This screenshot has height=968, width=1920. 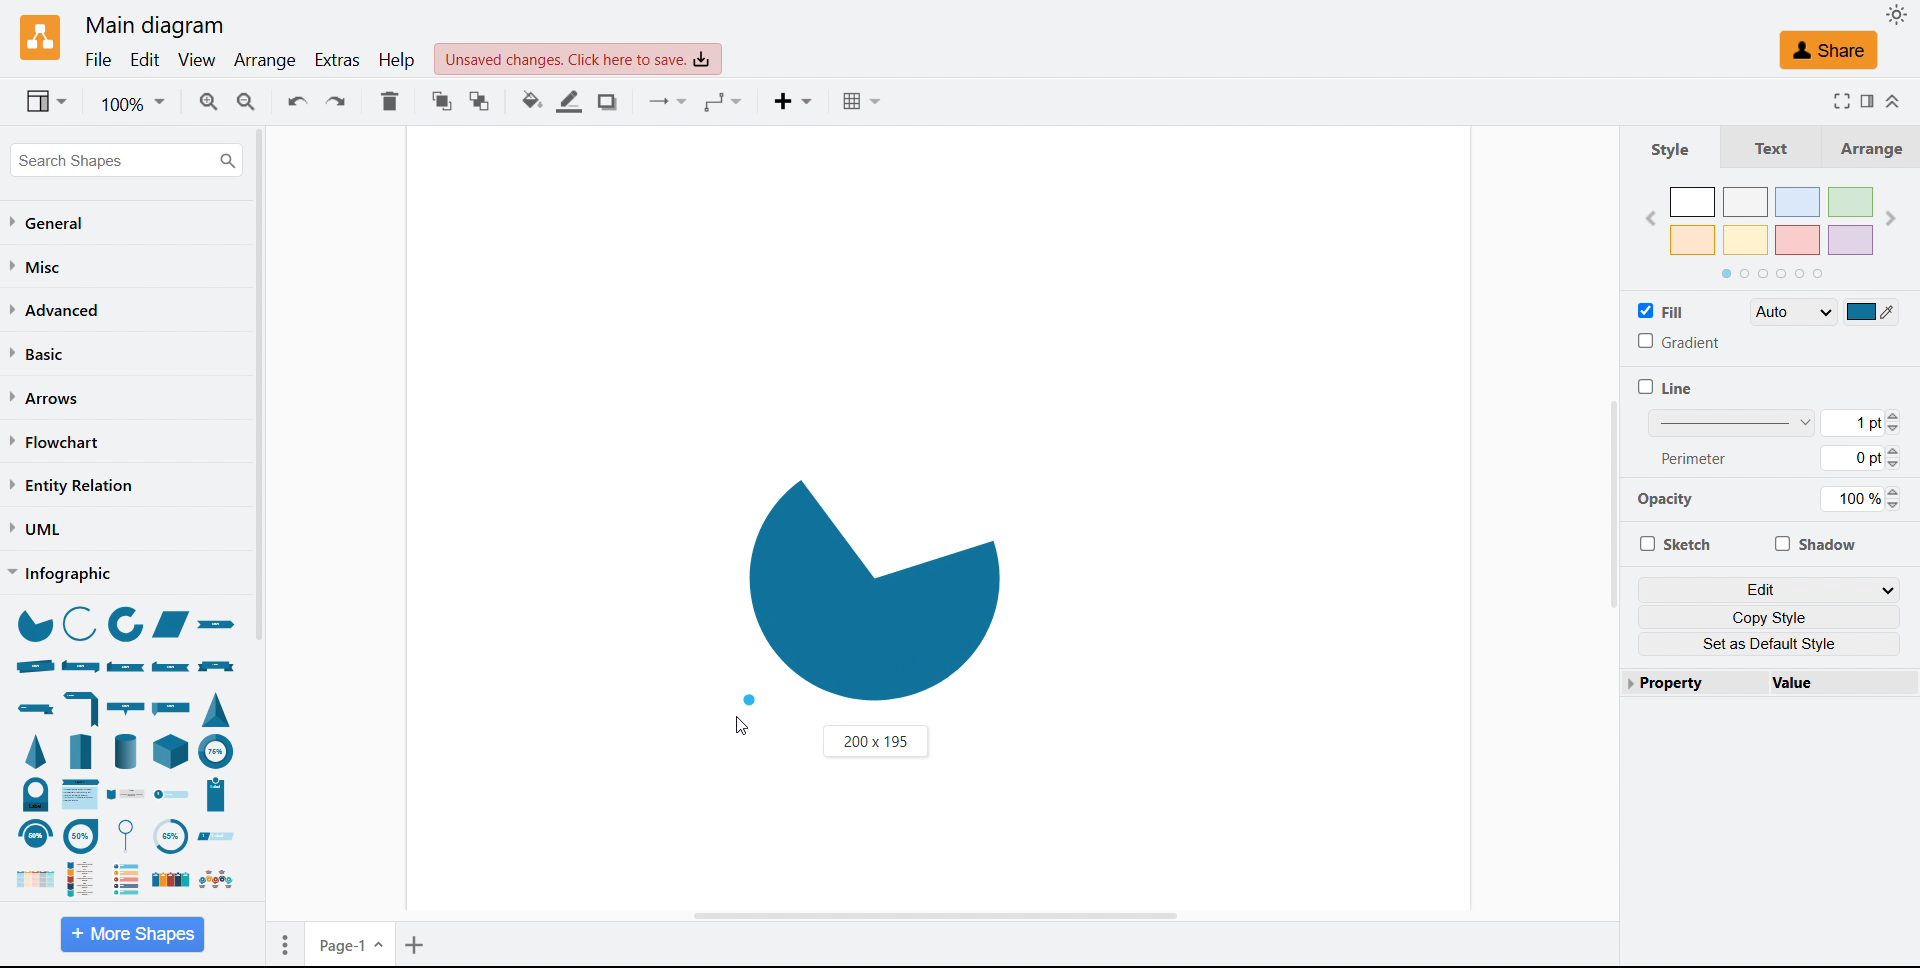 What do you see at coordinates (217, 708) in the screenshot?
I see `triangle` at bounding box center [217, 708].